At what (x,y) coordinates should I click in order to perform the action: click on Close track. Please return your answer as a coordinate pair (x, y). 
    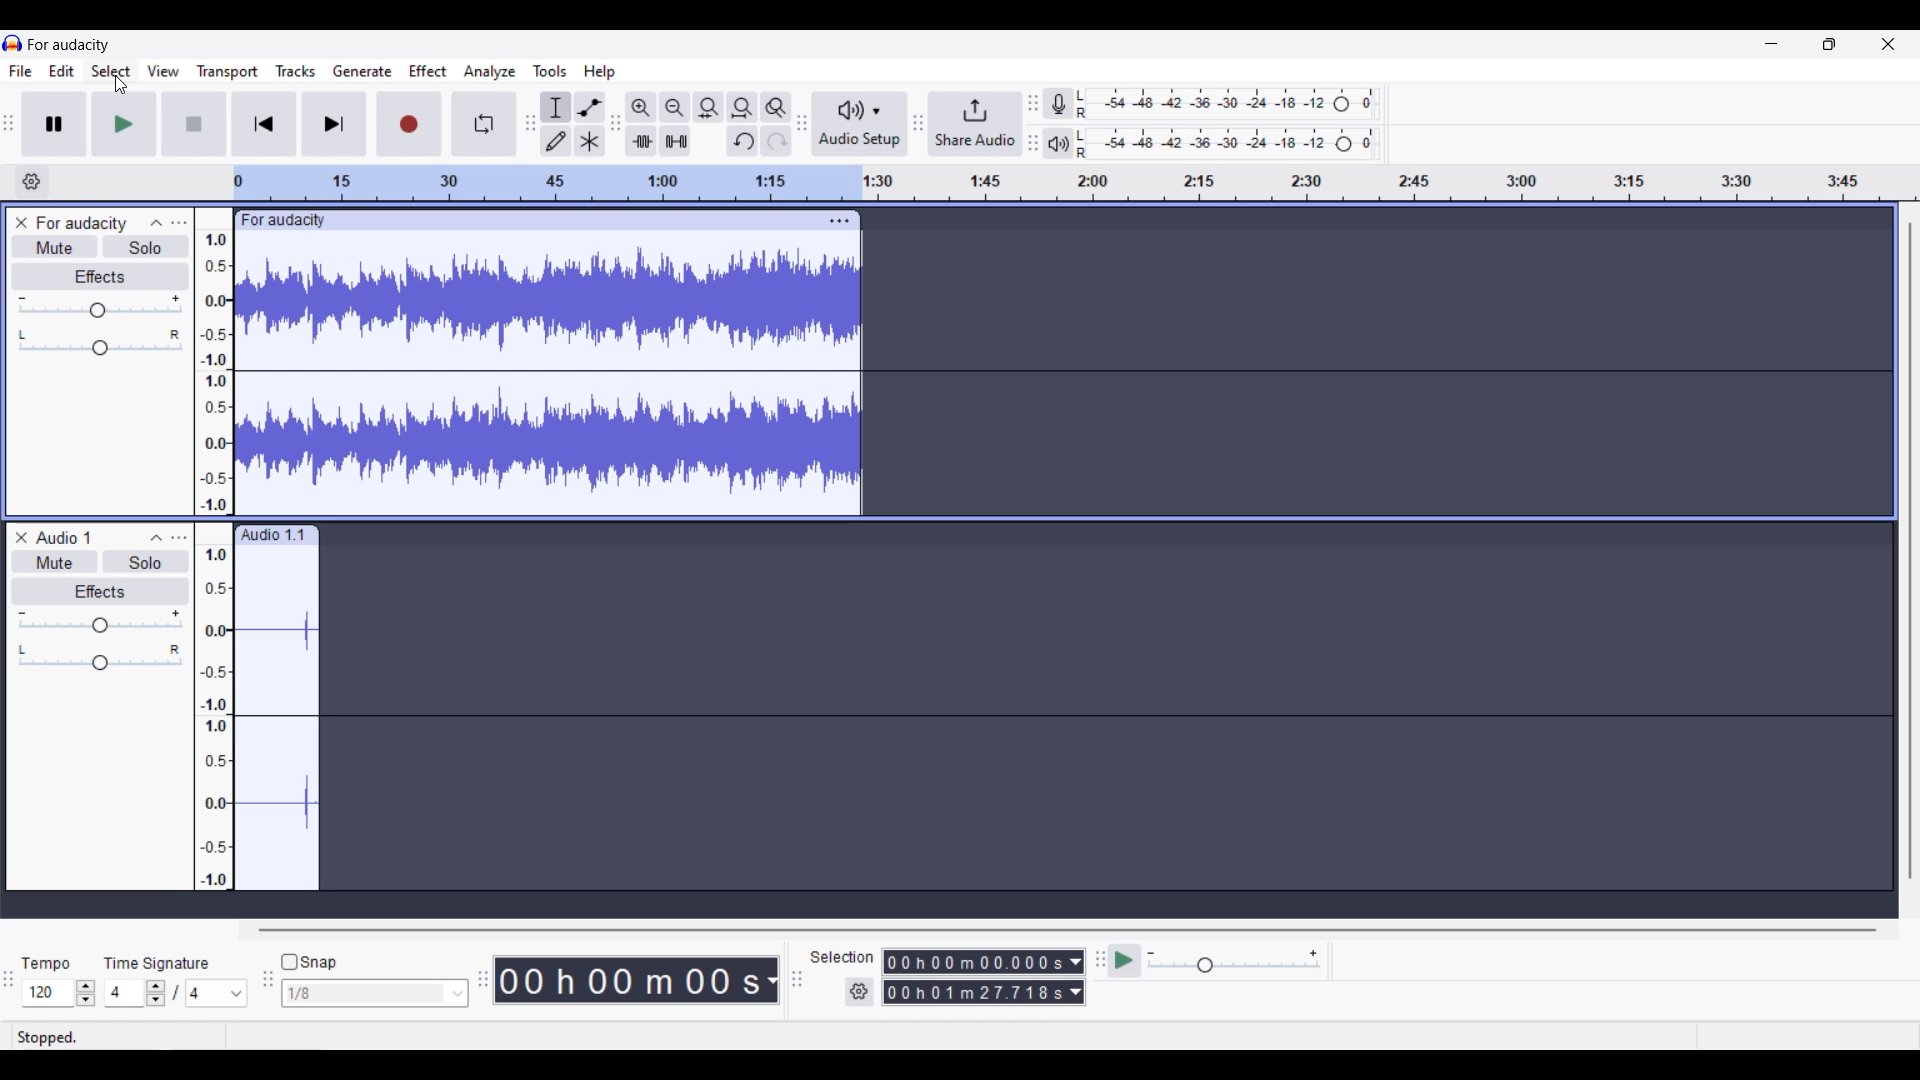
    Looking at the image, I should click on (21, 222).